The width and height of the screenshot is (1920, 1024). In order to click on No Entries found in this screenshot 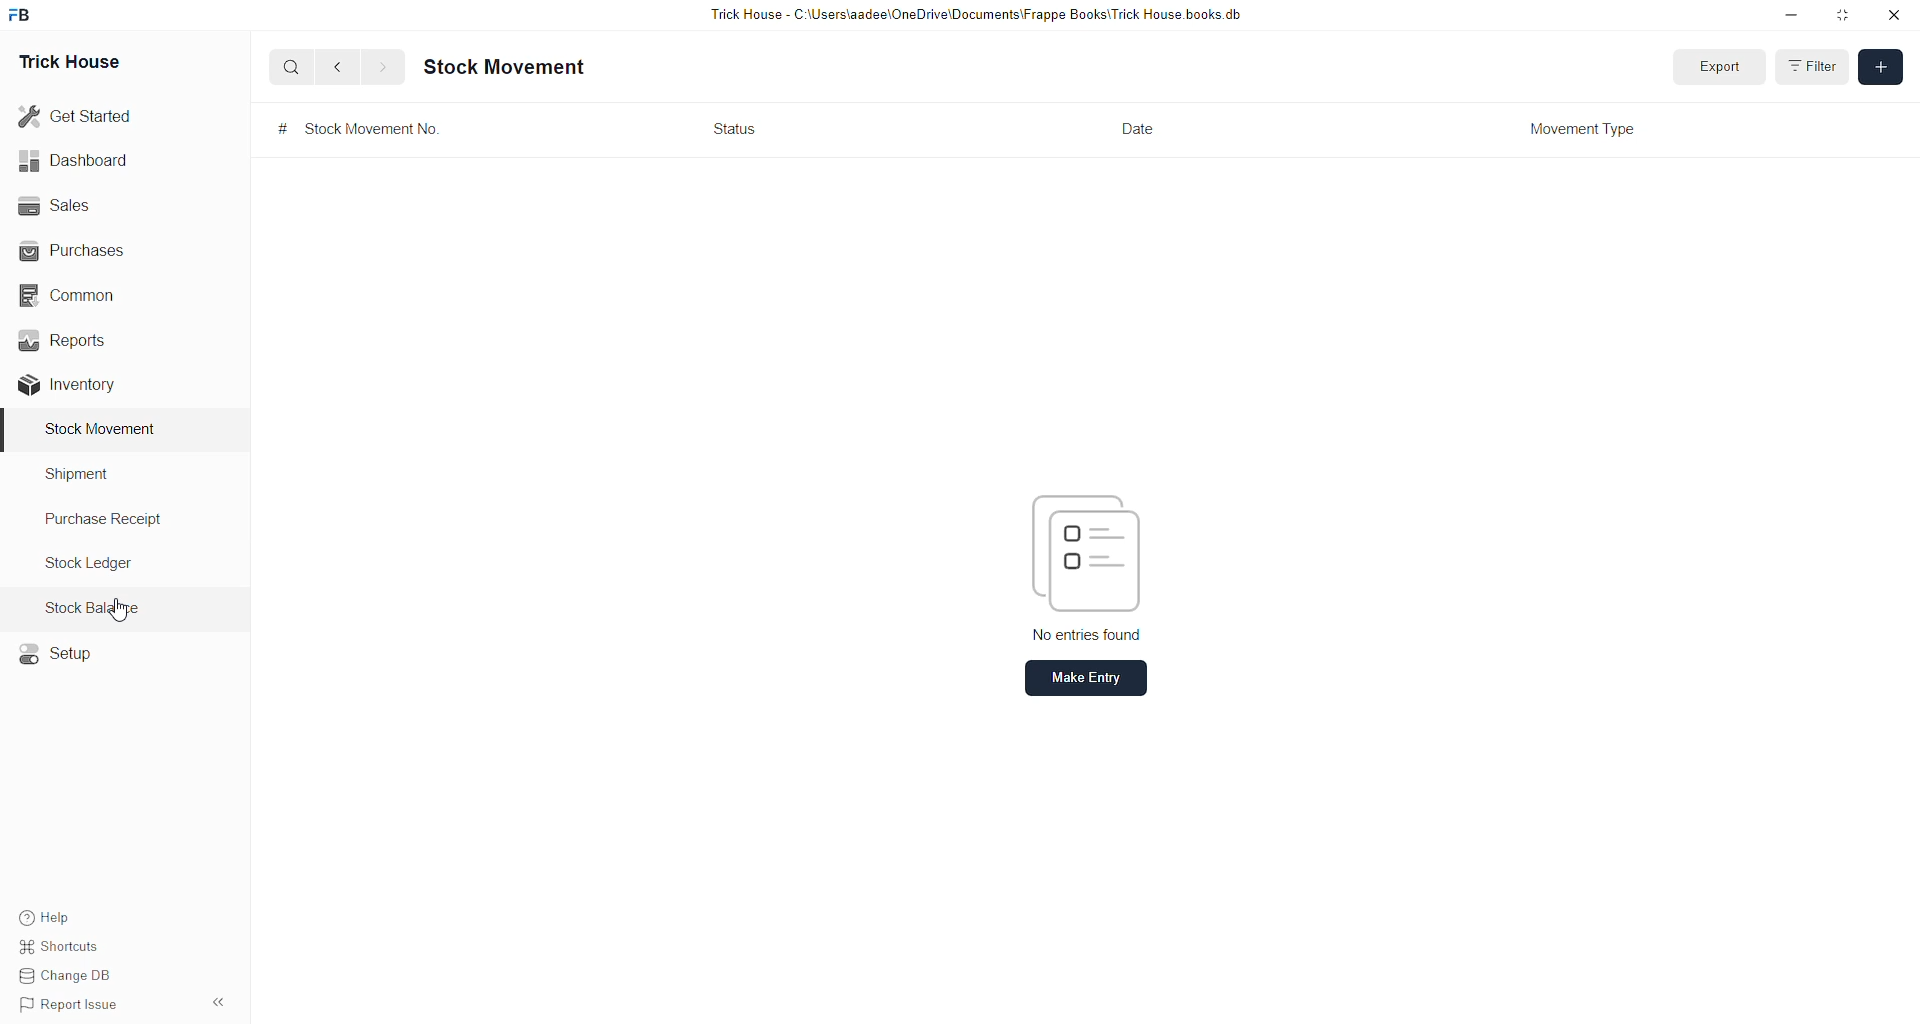, I will do `click(1072, 566)`.